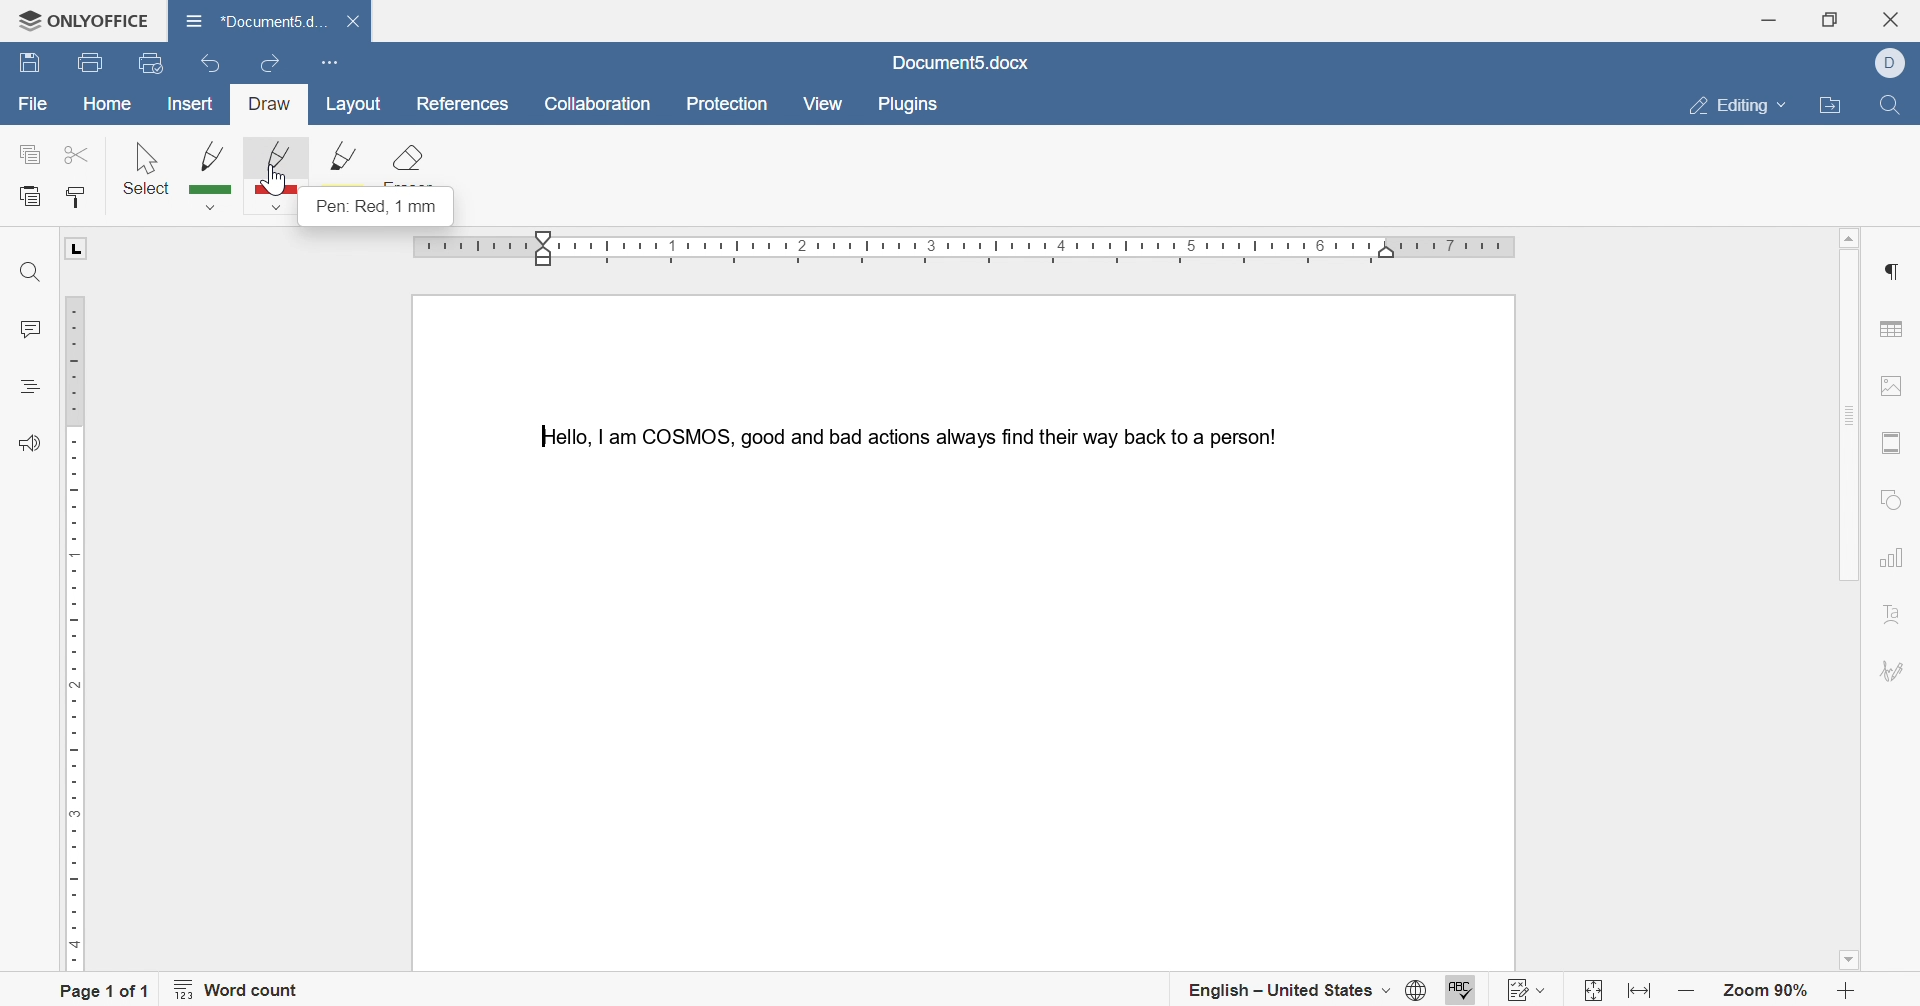 This screenshot has width=1920, height=1006. What do you see at coordinates (822, 103) in the screenshot?
I see `view` at bounding box center [822, 103].